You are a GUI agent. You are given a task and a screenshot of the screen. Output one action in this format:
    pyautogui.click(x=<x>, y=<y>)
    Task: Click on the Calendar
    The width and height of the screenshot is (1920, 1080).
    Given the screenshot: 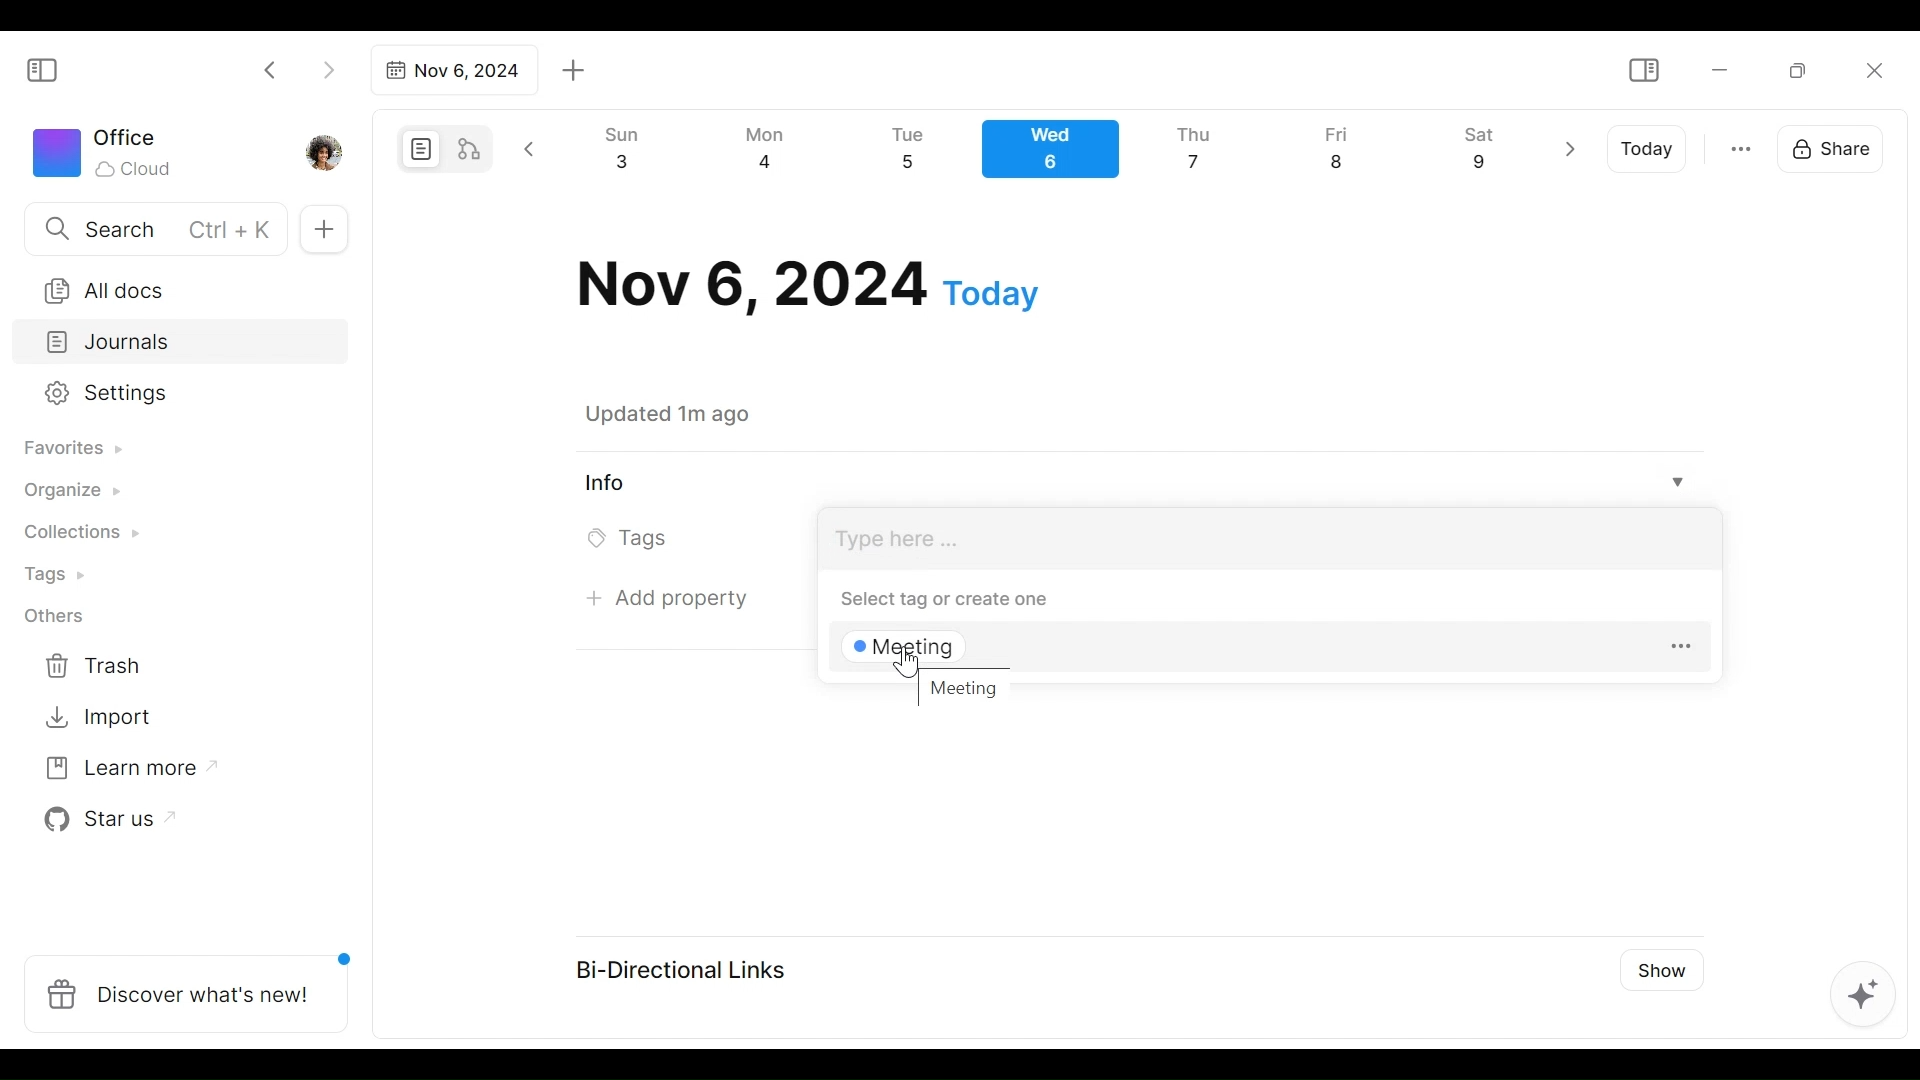 What is the action you would take?
    pyautogui.click(x=1059, y=154)
    